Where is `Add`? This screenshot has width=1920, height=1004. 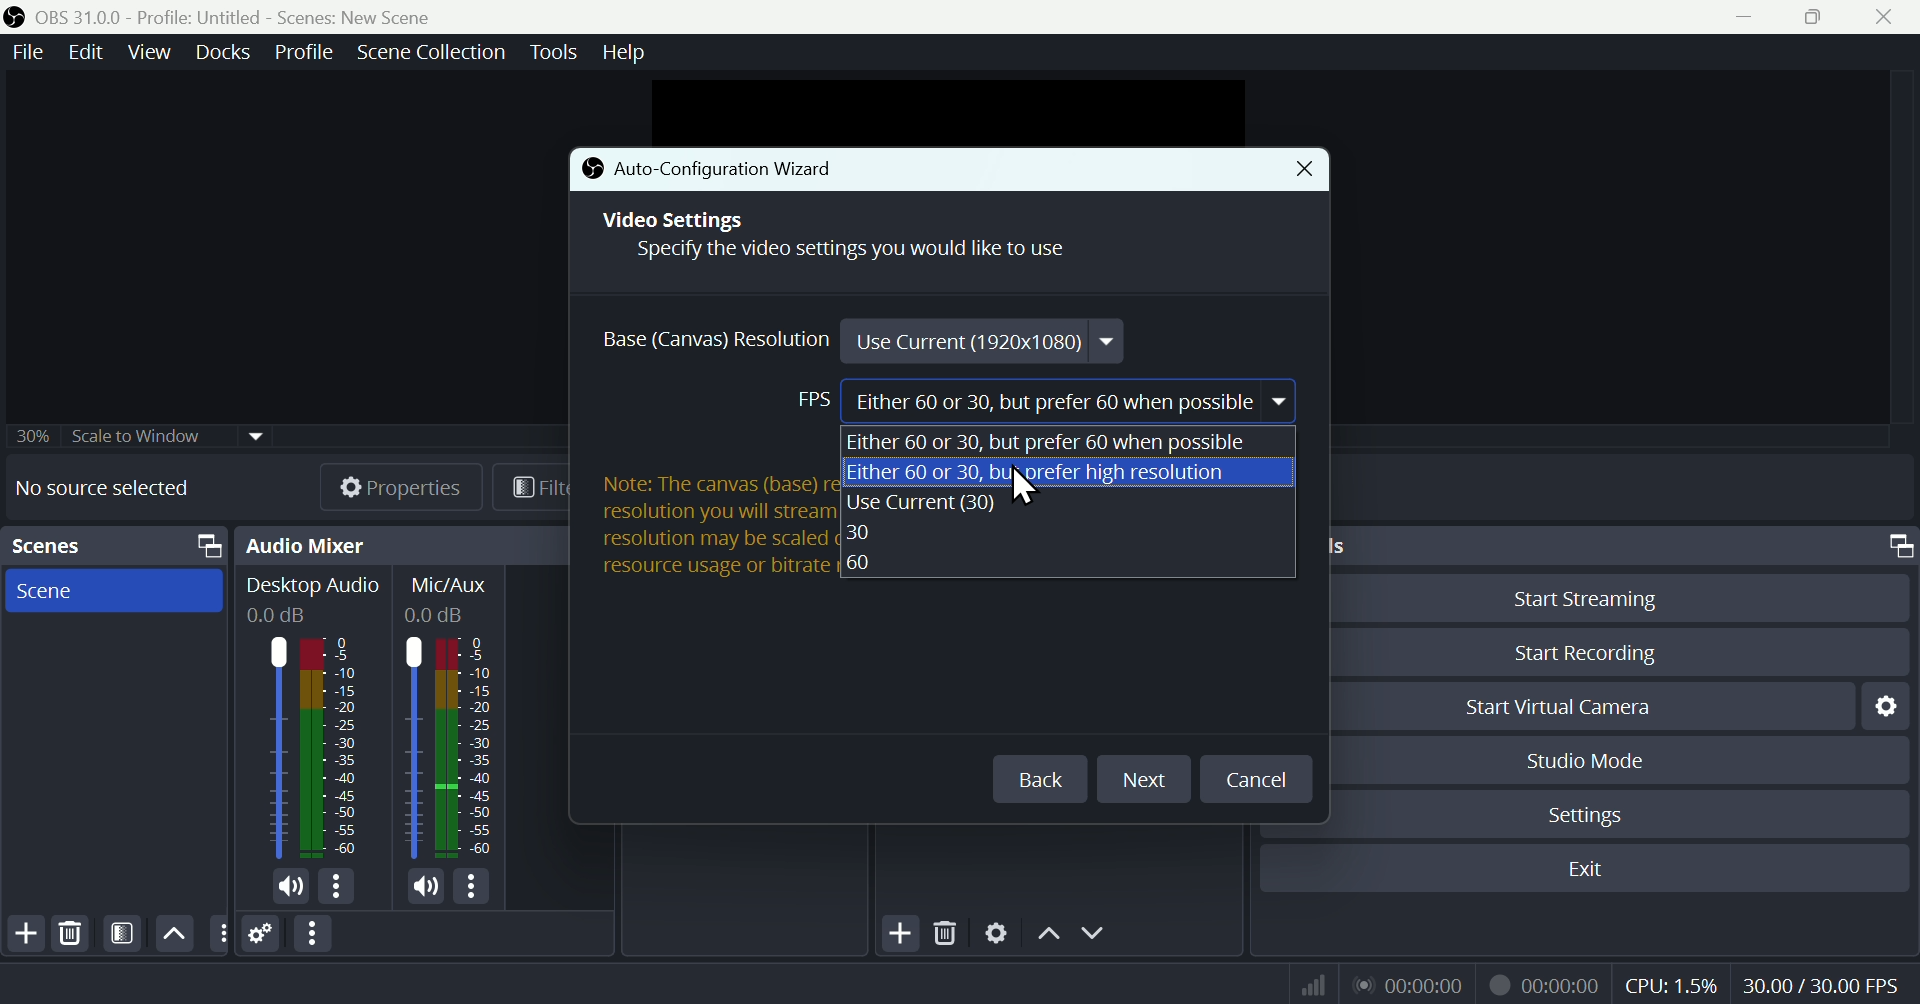
Add is located at coordinates (898, 931).